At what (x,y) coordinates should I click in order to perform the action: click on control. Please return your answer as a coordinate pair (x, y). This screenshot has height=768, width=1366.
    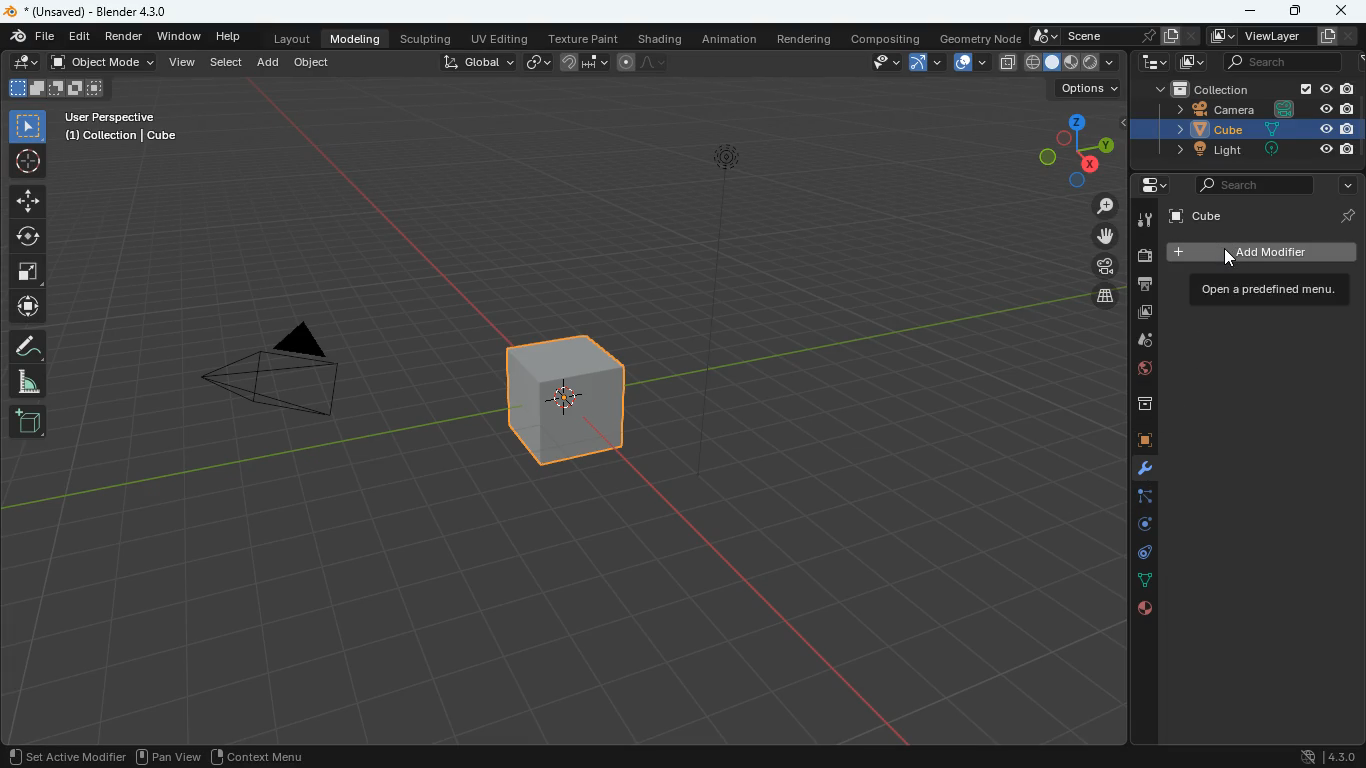
    Looking at the image, I should click on (1141, 555).